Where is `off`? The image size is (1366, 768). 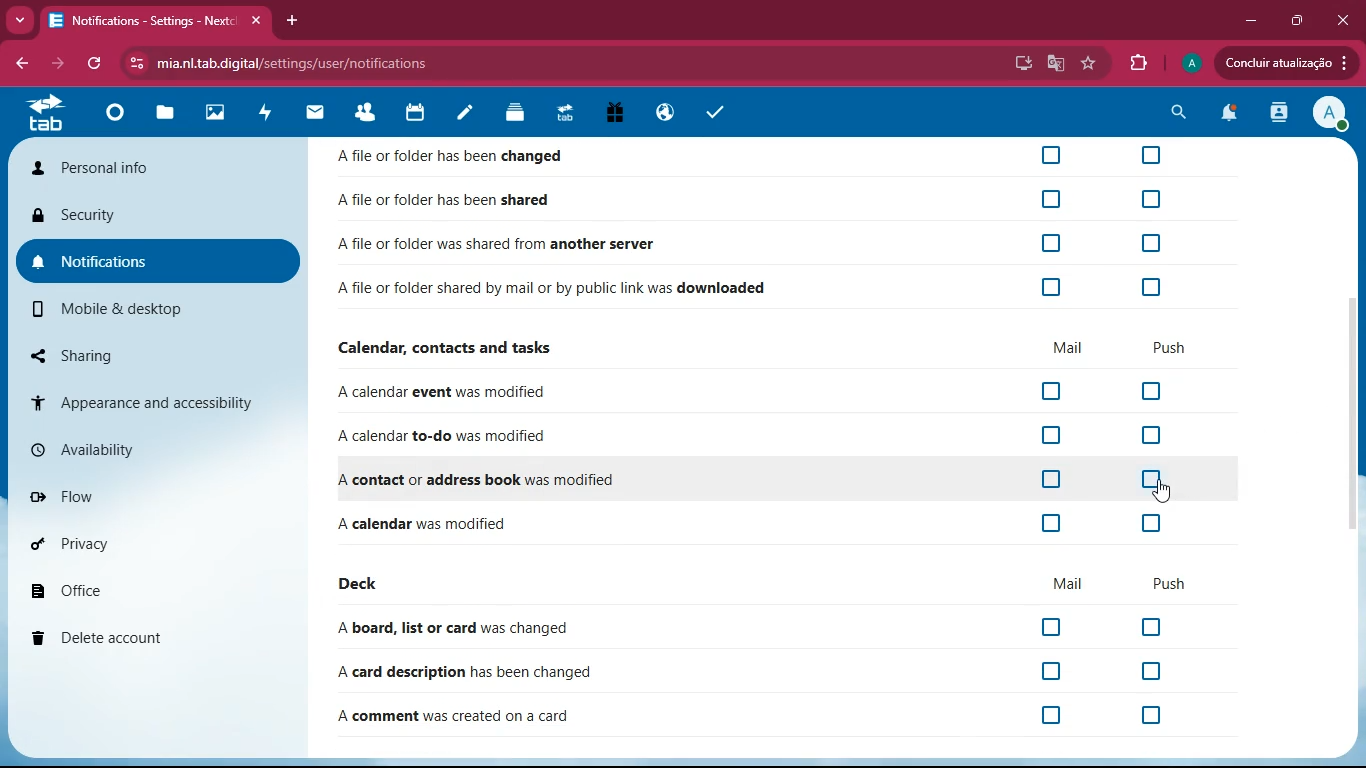 off is located at coordinates (1159, 393).